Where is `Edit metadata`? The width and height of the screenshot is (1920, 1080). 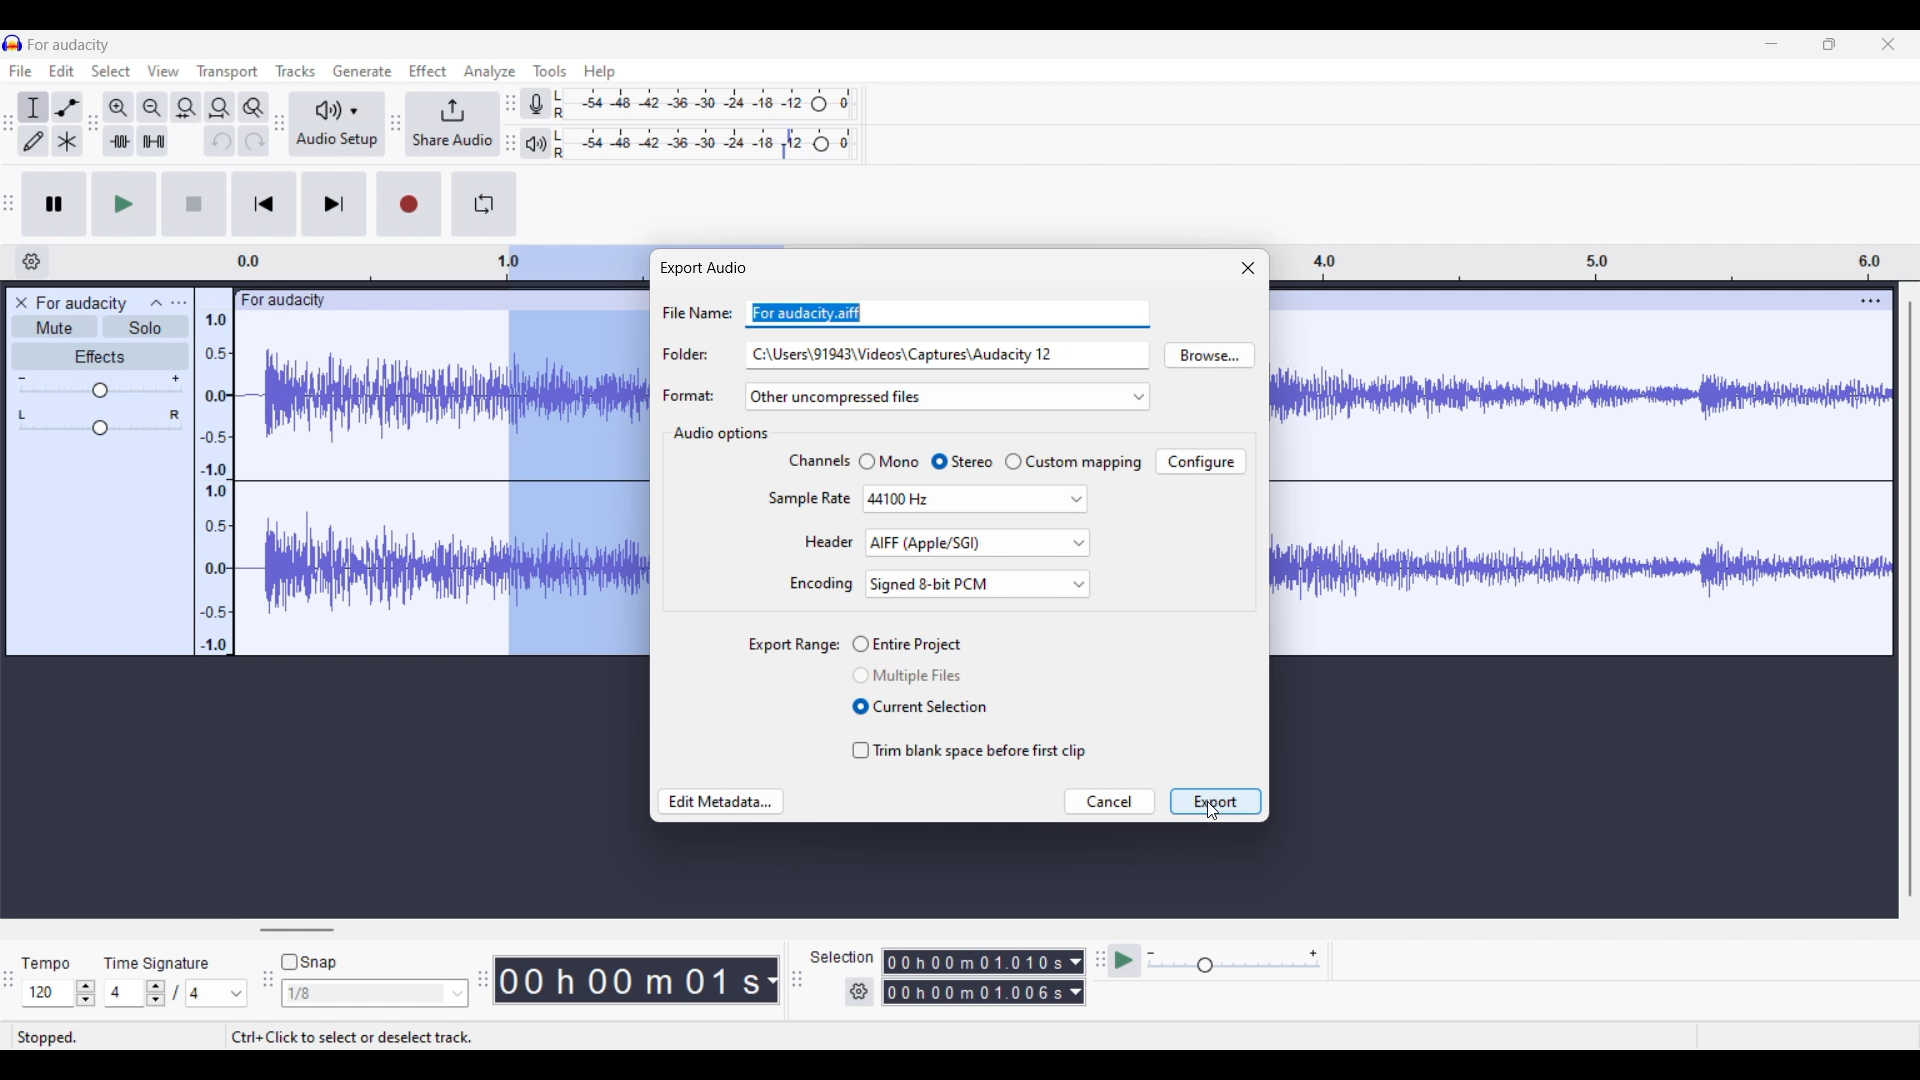
Edit metadata is located at coordinates (721, 801).